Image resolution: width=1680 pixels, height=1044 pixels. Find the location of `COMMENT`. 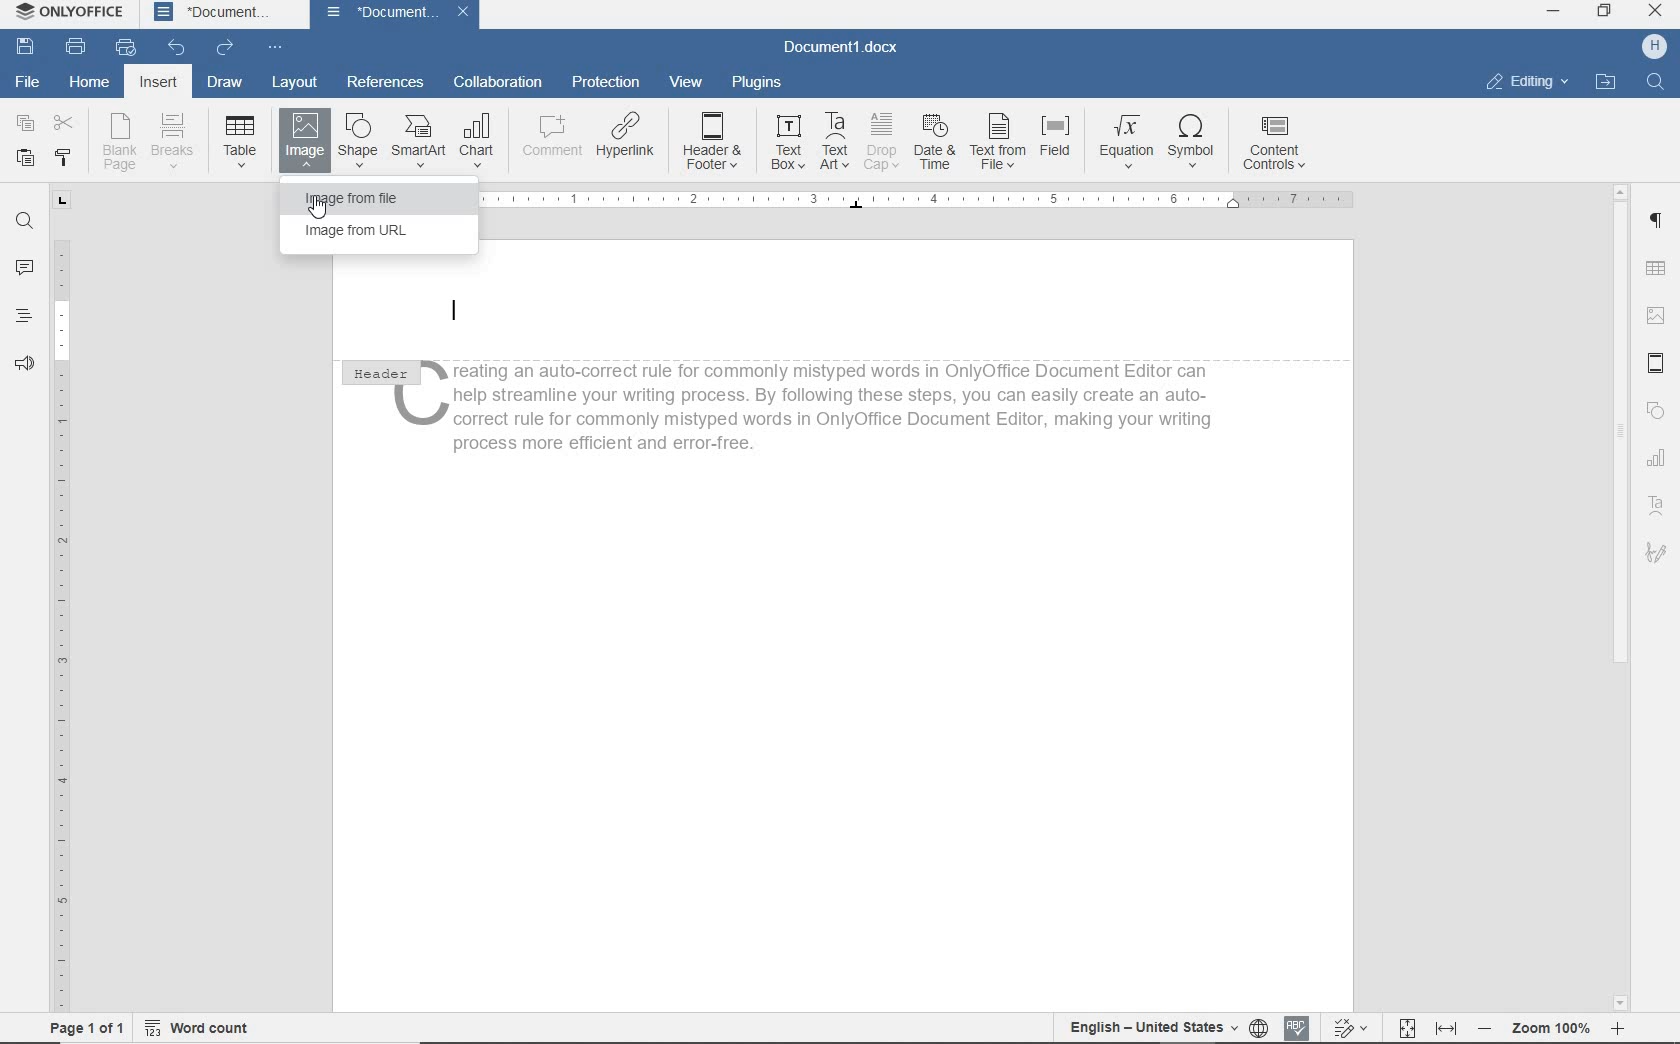

COMMENT is located at coordinates (551, 142).